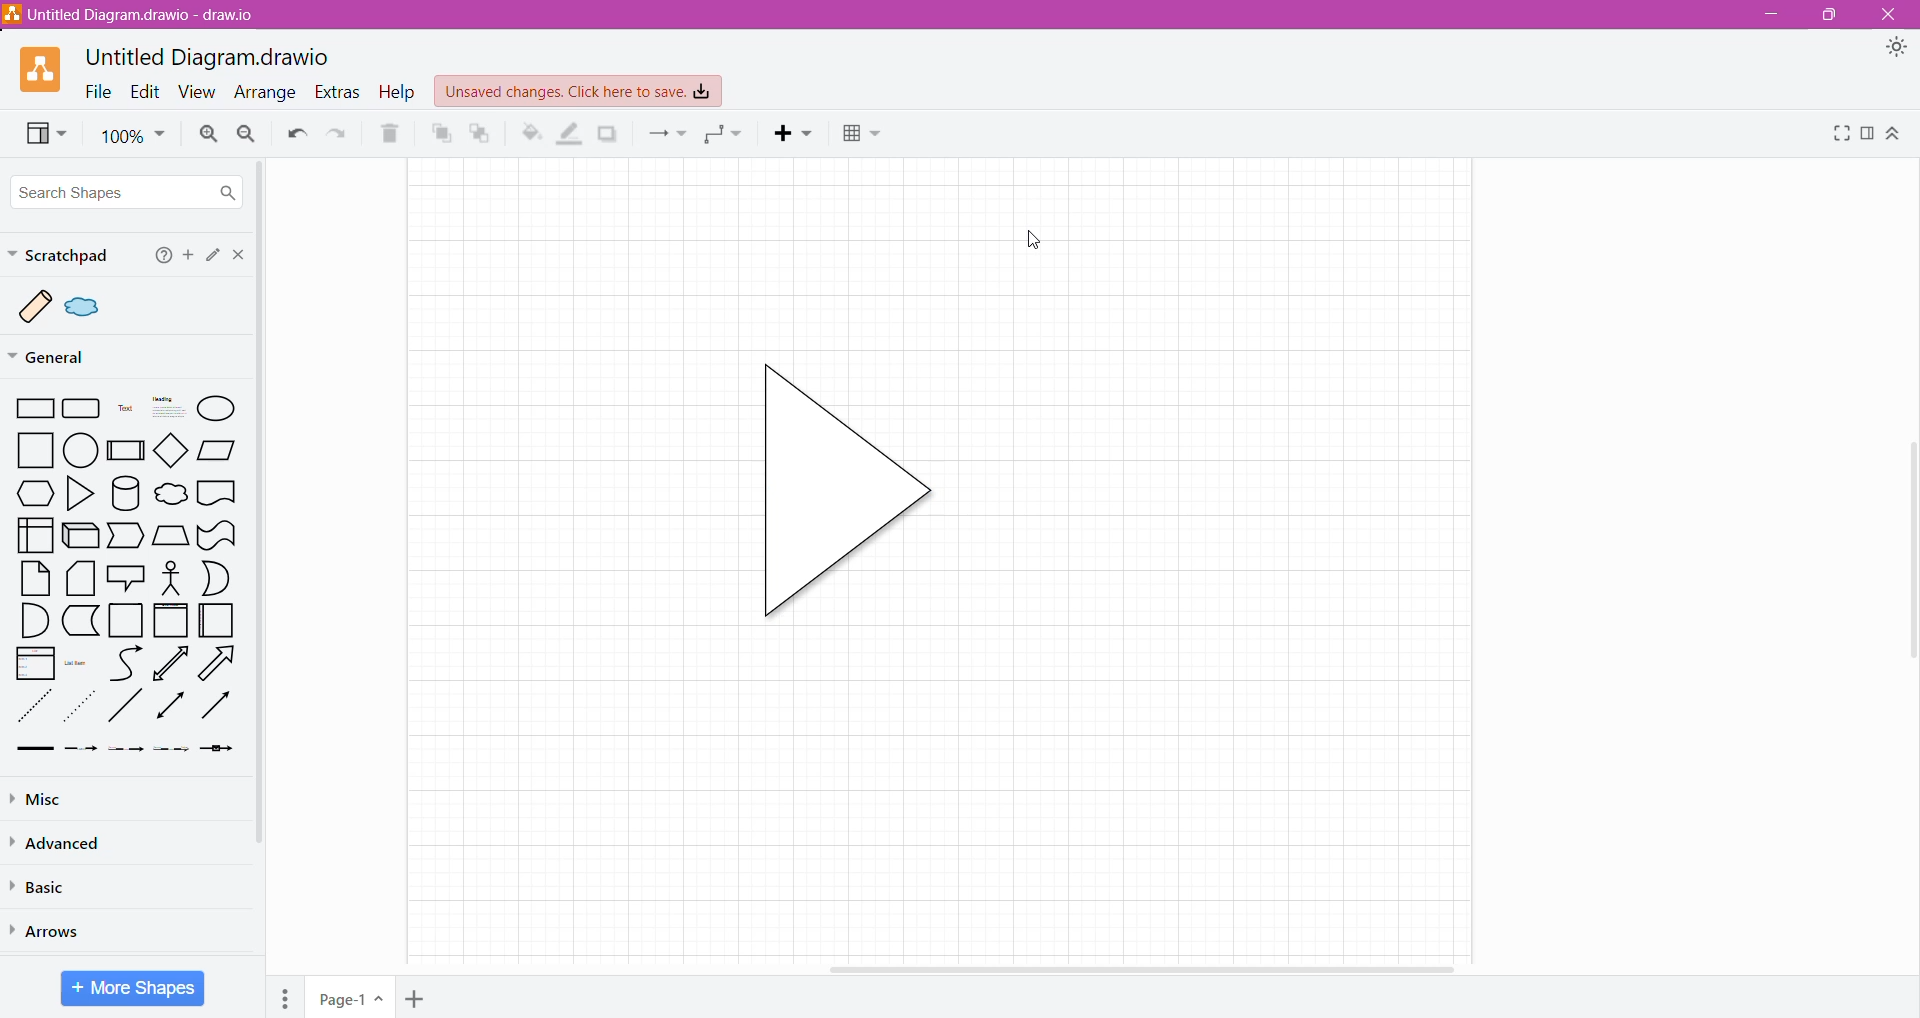  I want to click on Help, so click(400, 92).